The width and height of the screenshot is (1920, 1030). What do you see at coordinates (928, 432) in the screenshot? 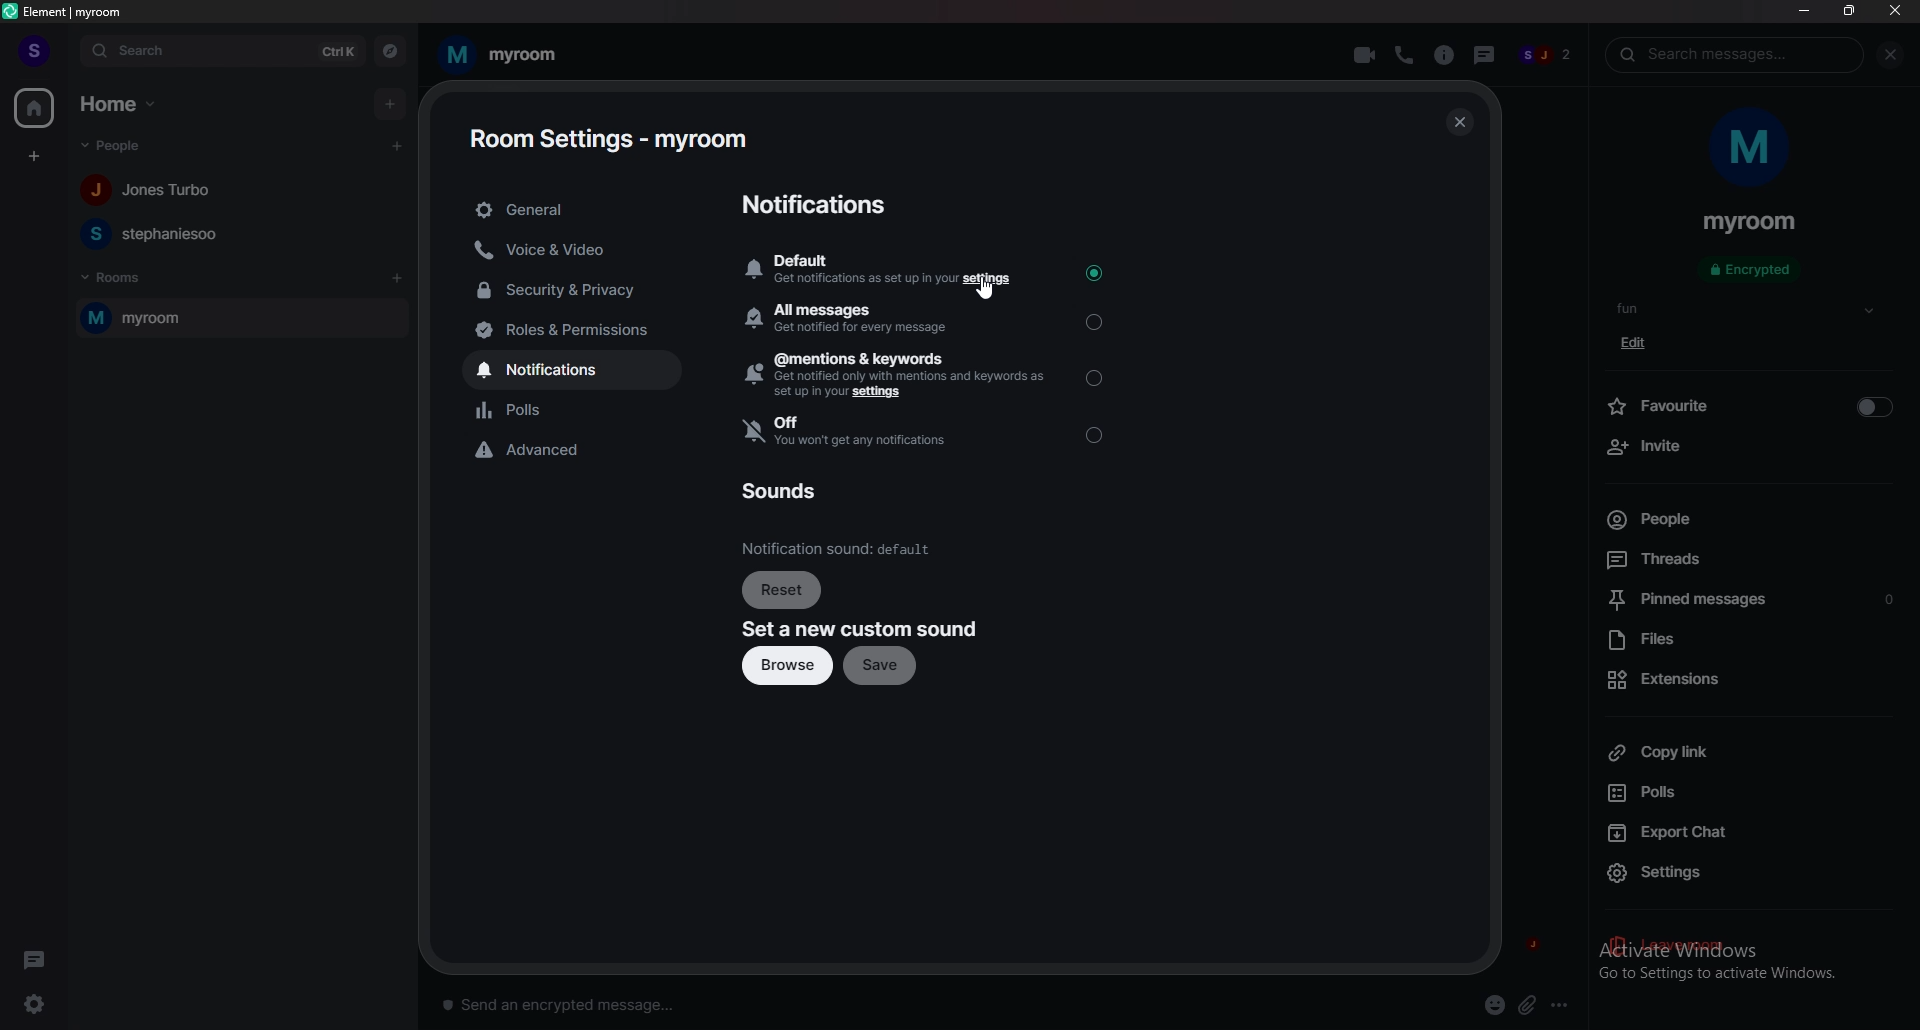
I see `off` at bounding box center [928, 432].